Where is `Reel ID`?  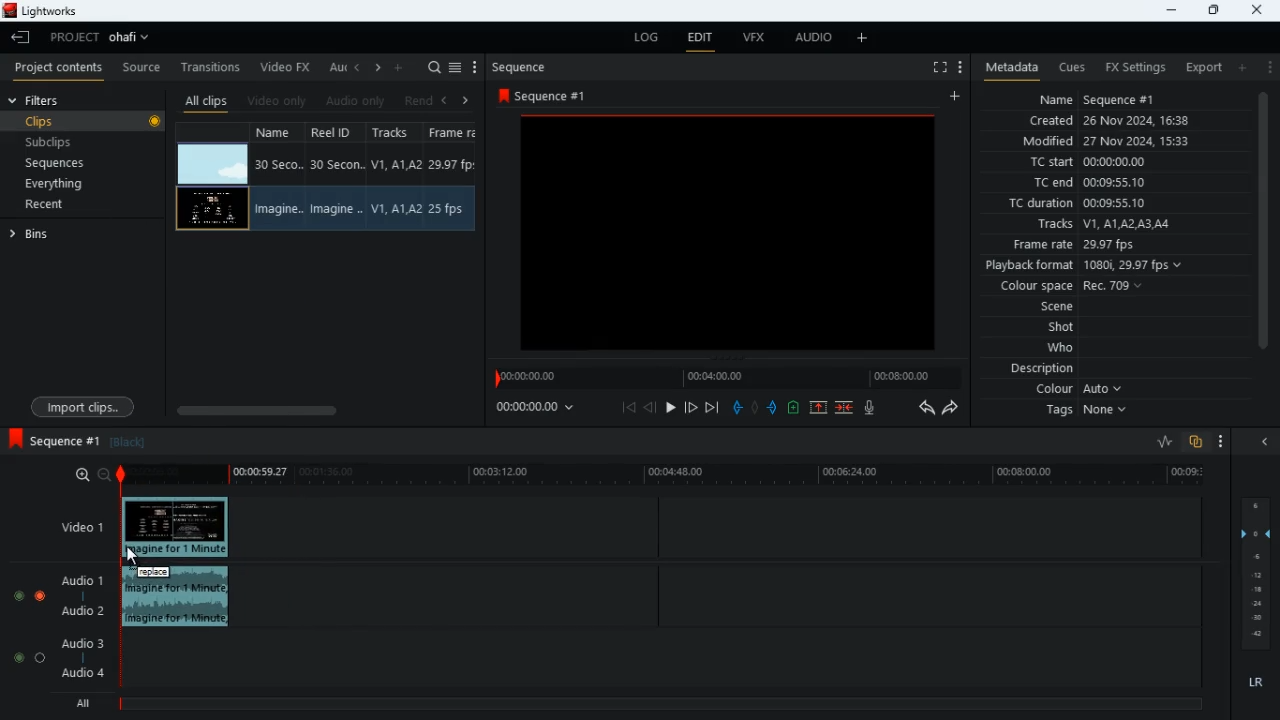 Reel ID is located at coordinates (336, 209).